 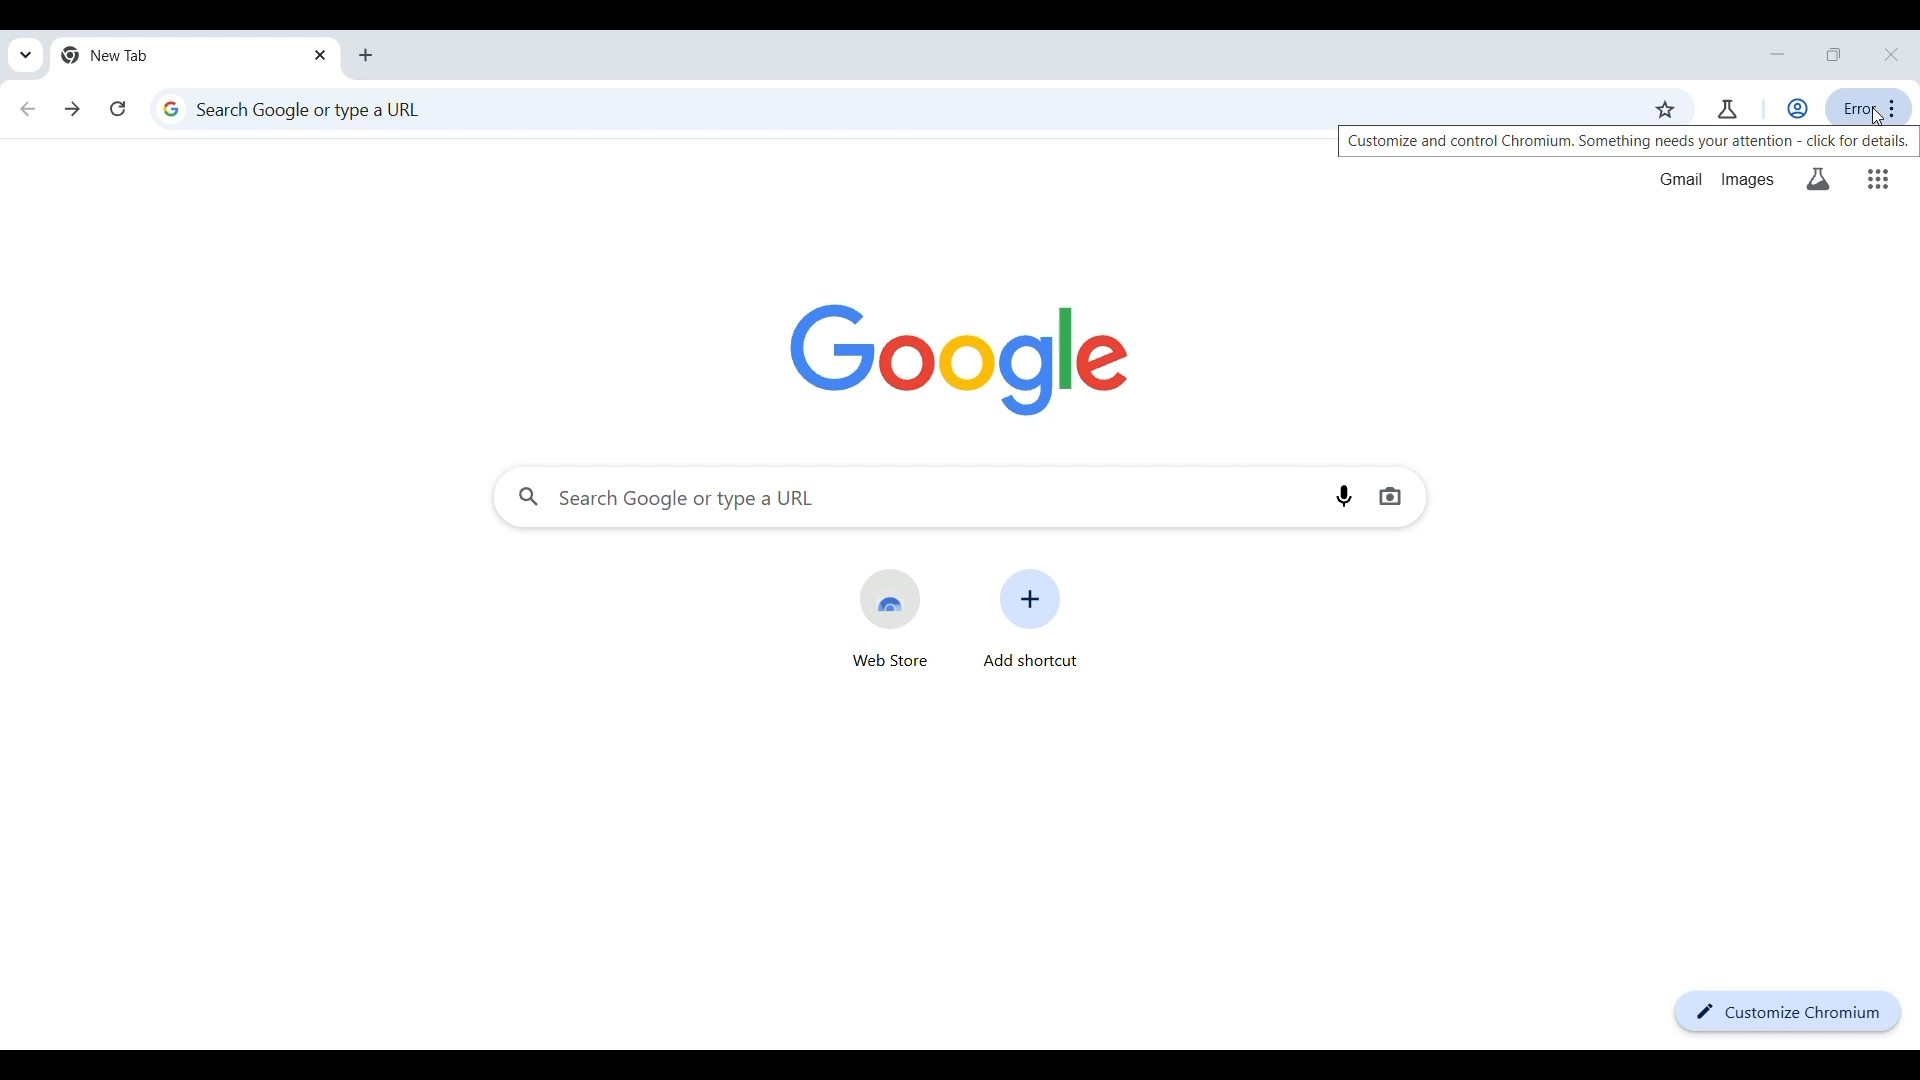 I want to click on Search by image, so click(x=1391, y=496).